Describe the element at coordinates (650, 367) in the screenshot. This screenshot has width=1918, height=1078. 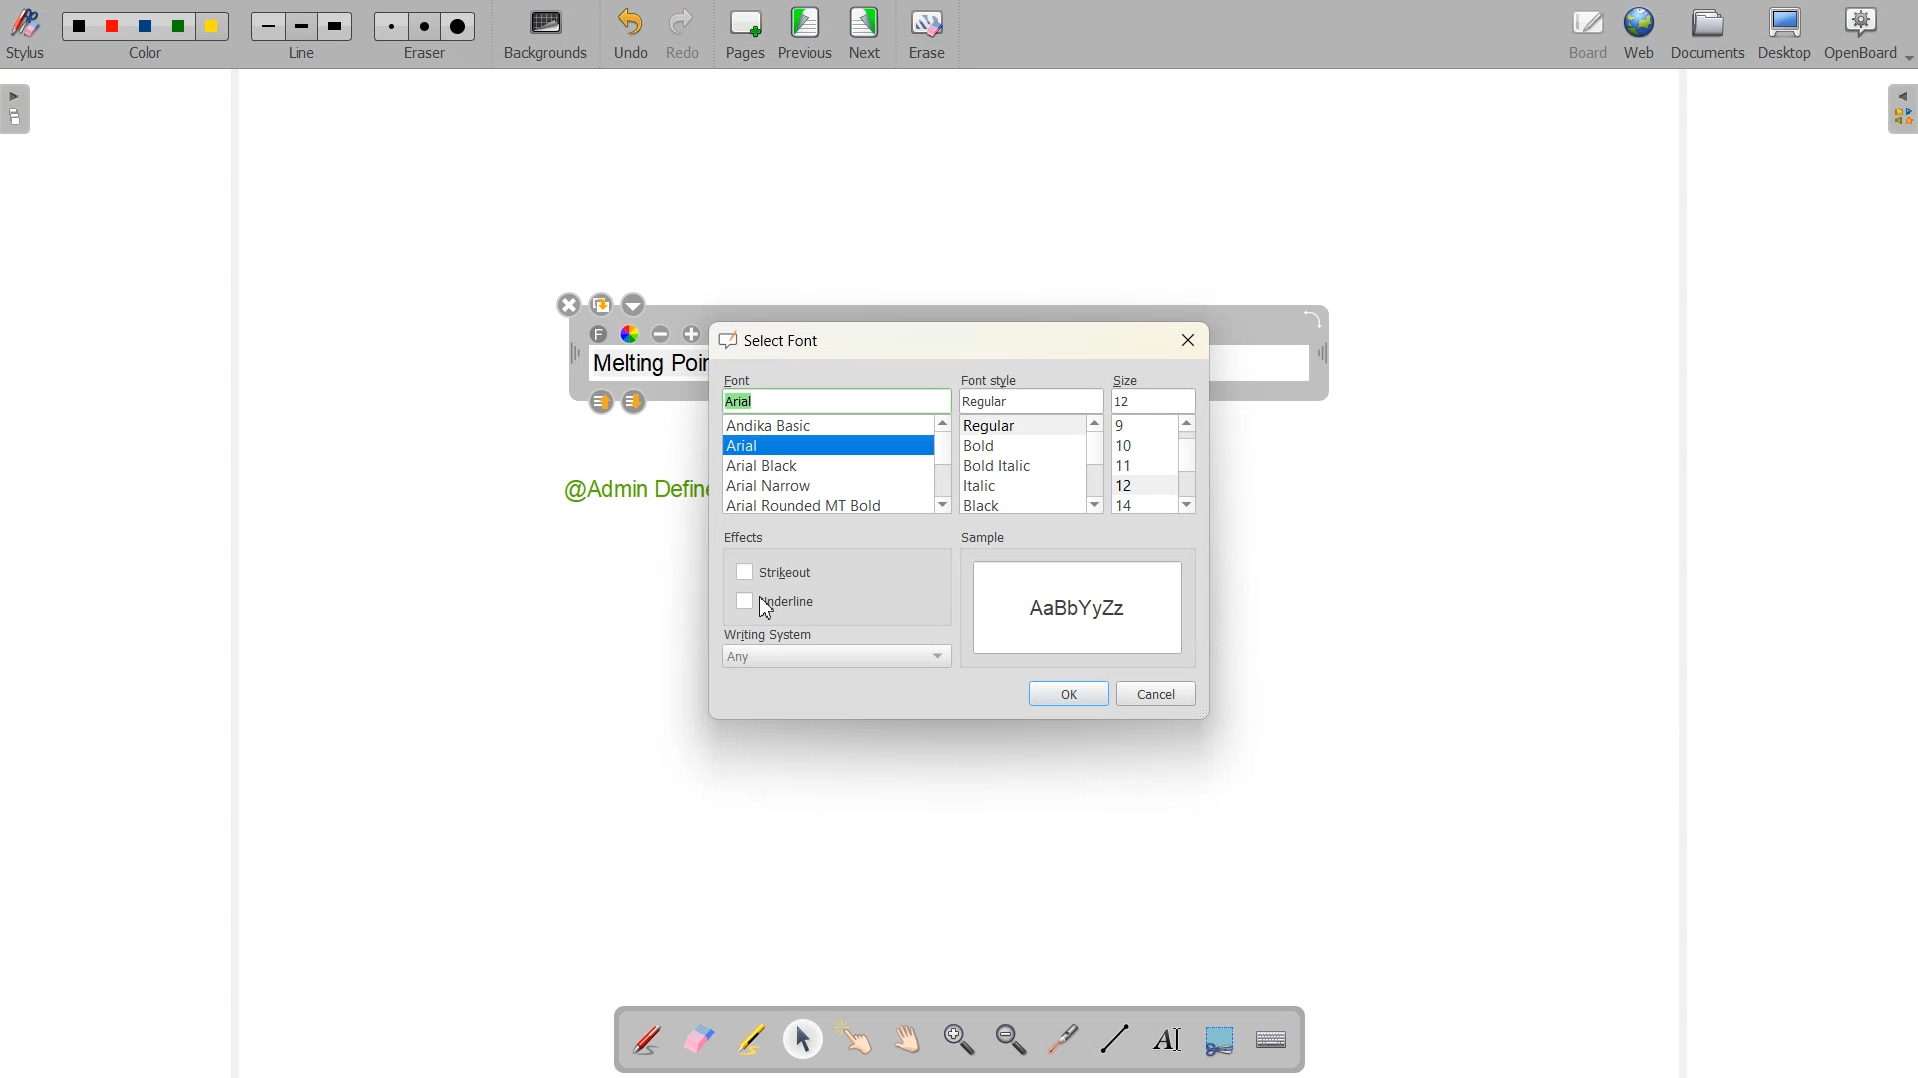
I see `Melting Point` at that location.